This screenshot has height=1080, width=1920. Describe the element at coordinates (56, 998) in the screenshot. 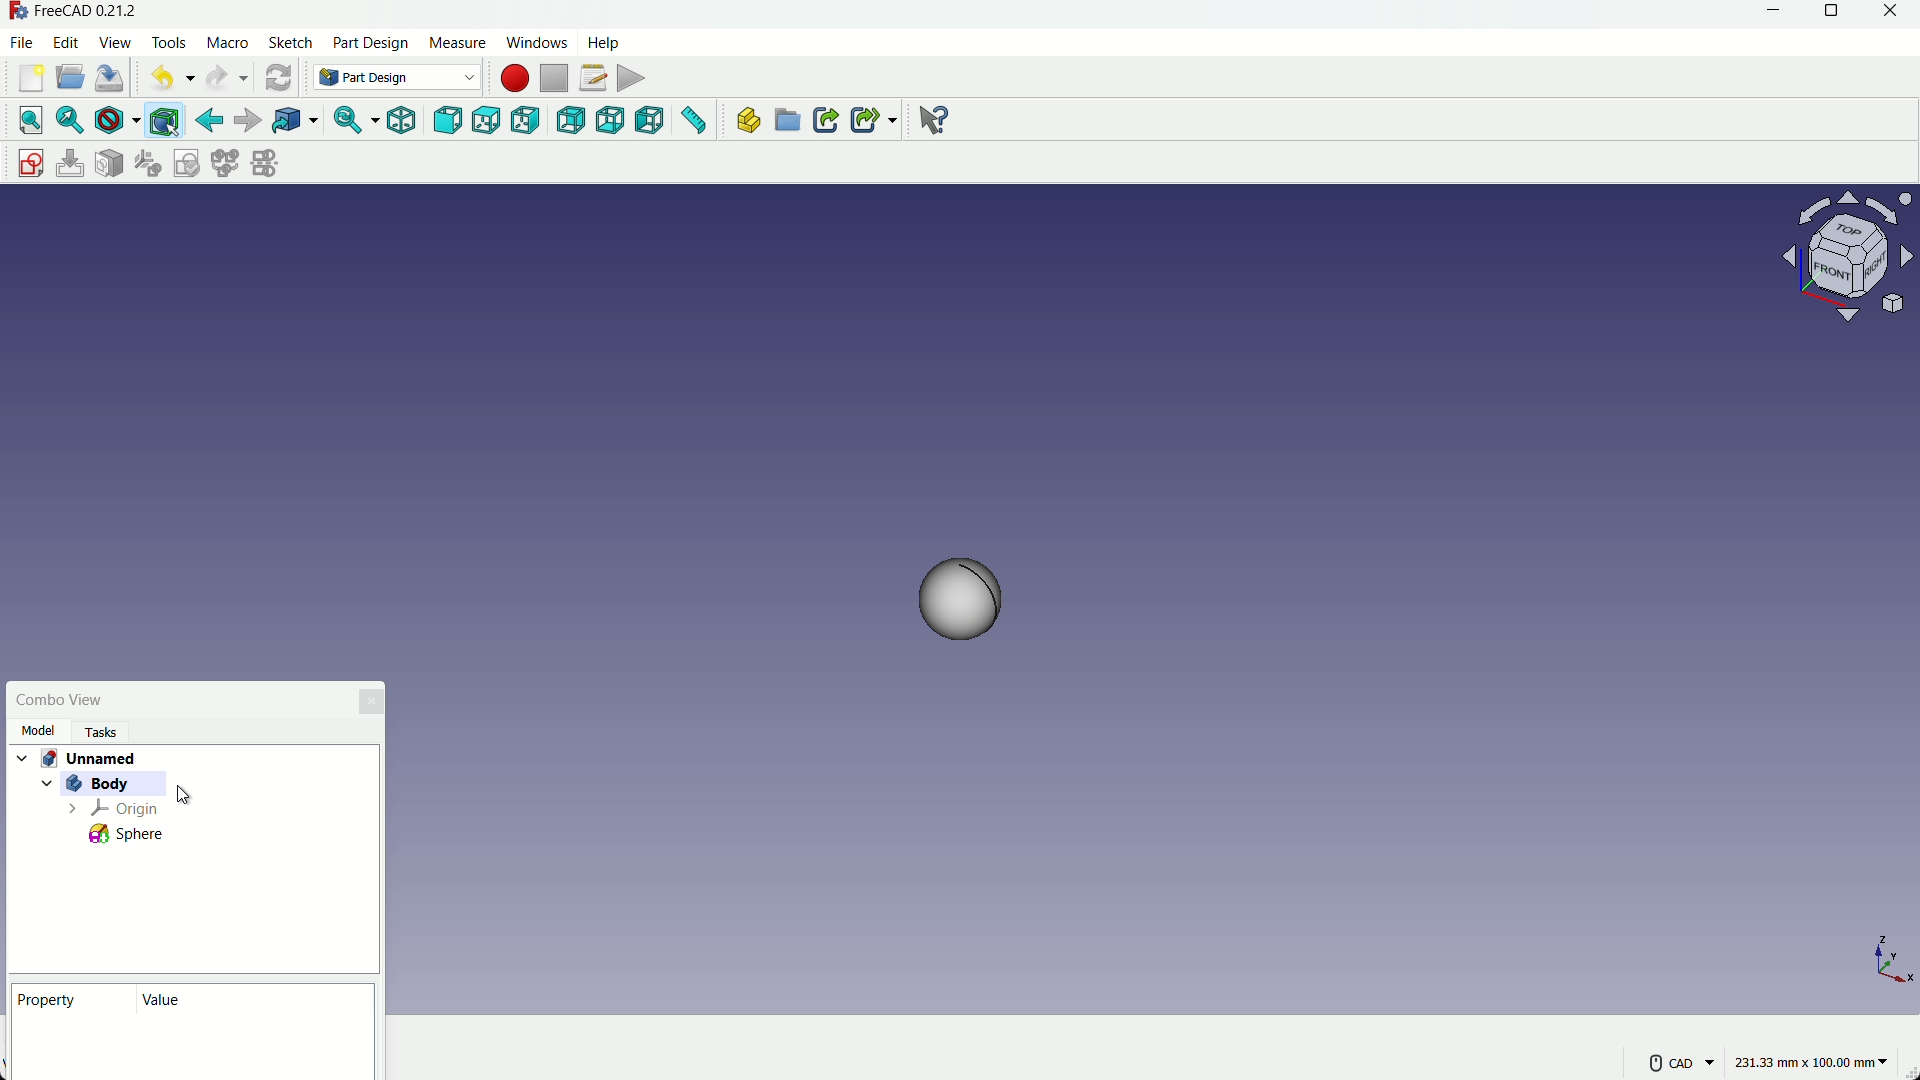

I see `Property` at that location.